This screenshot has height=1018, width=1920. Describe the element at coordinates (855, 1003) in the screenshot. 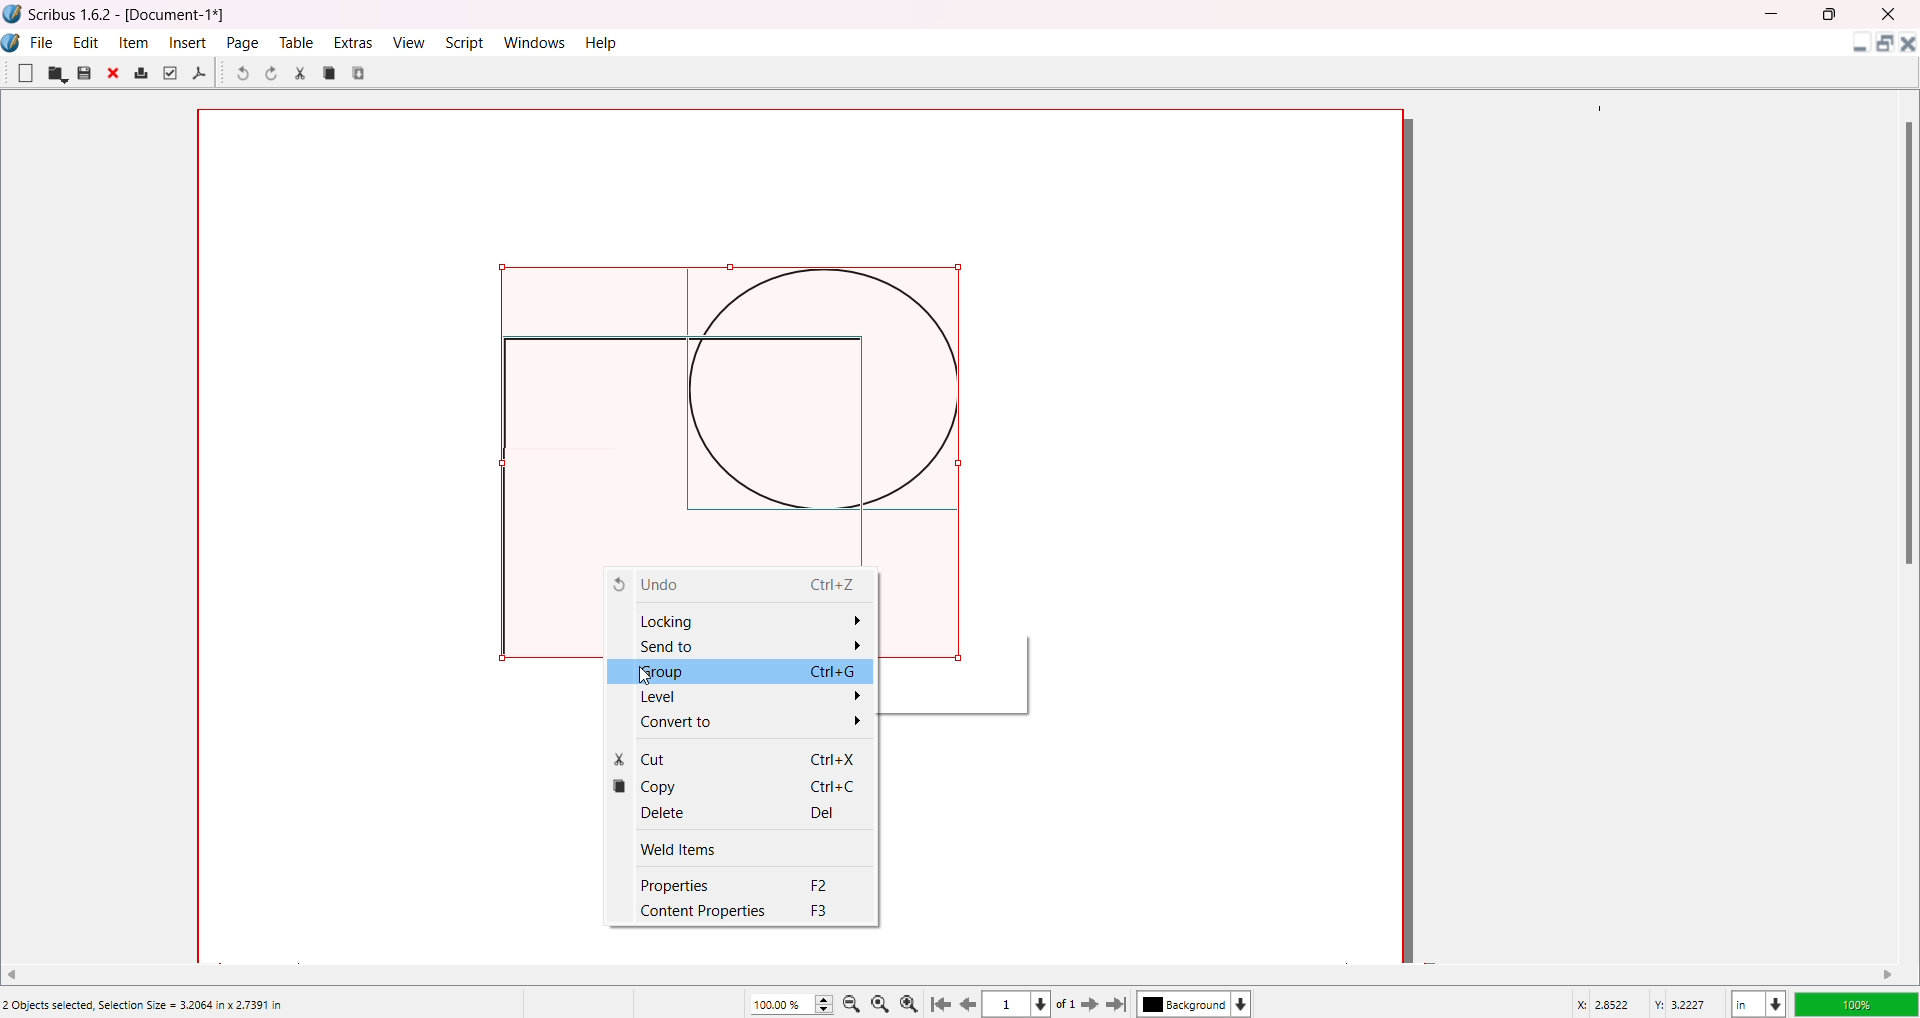

I see `Zoom out` at that location.